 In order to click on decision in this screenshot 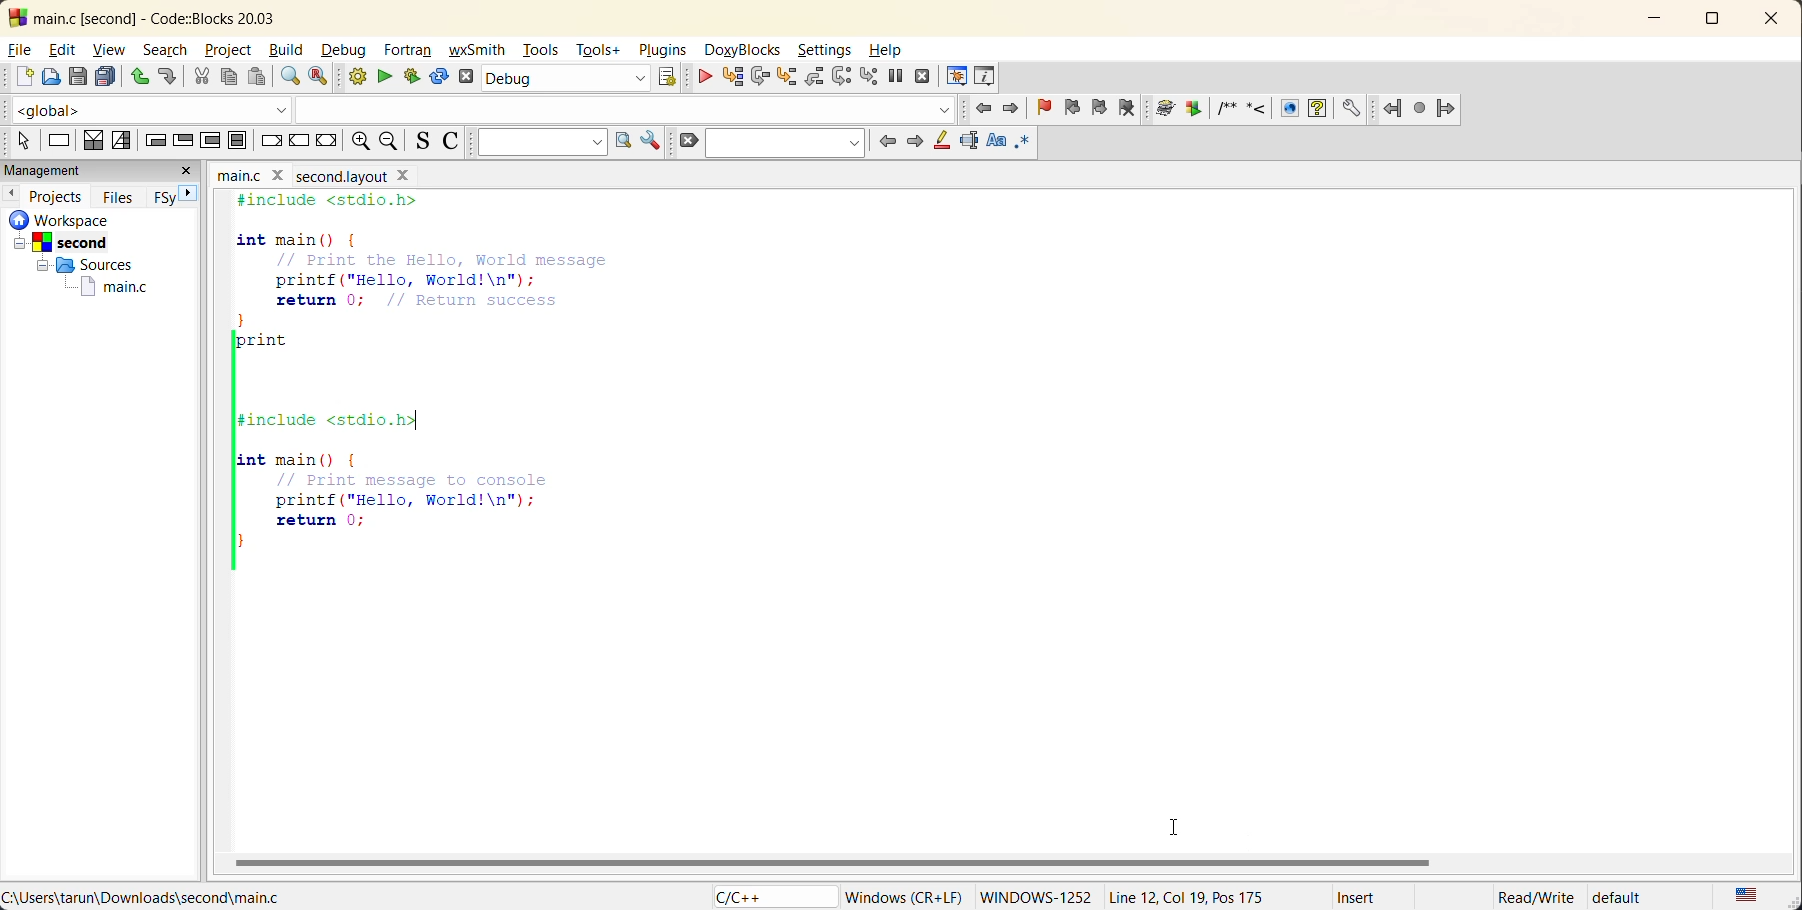, I will do `click(95, 140)`.